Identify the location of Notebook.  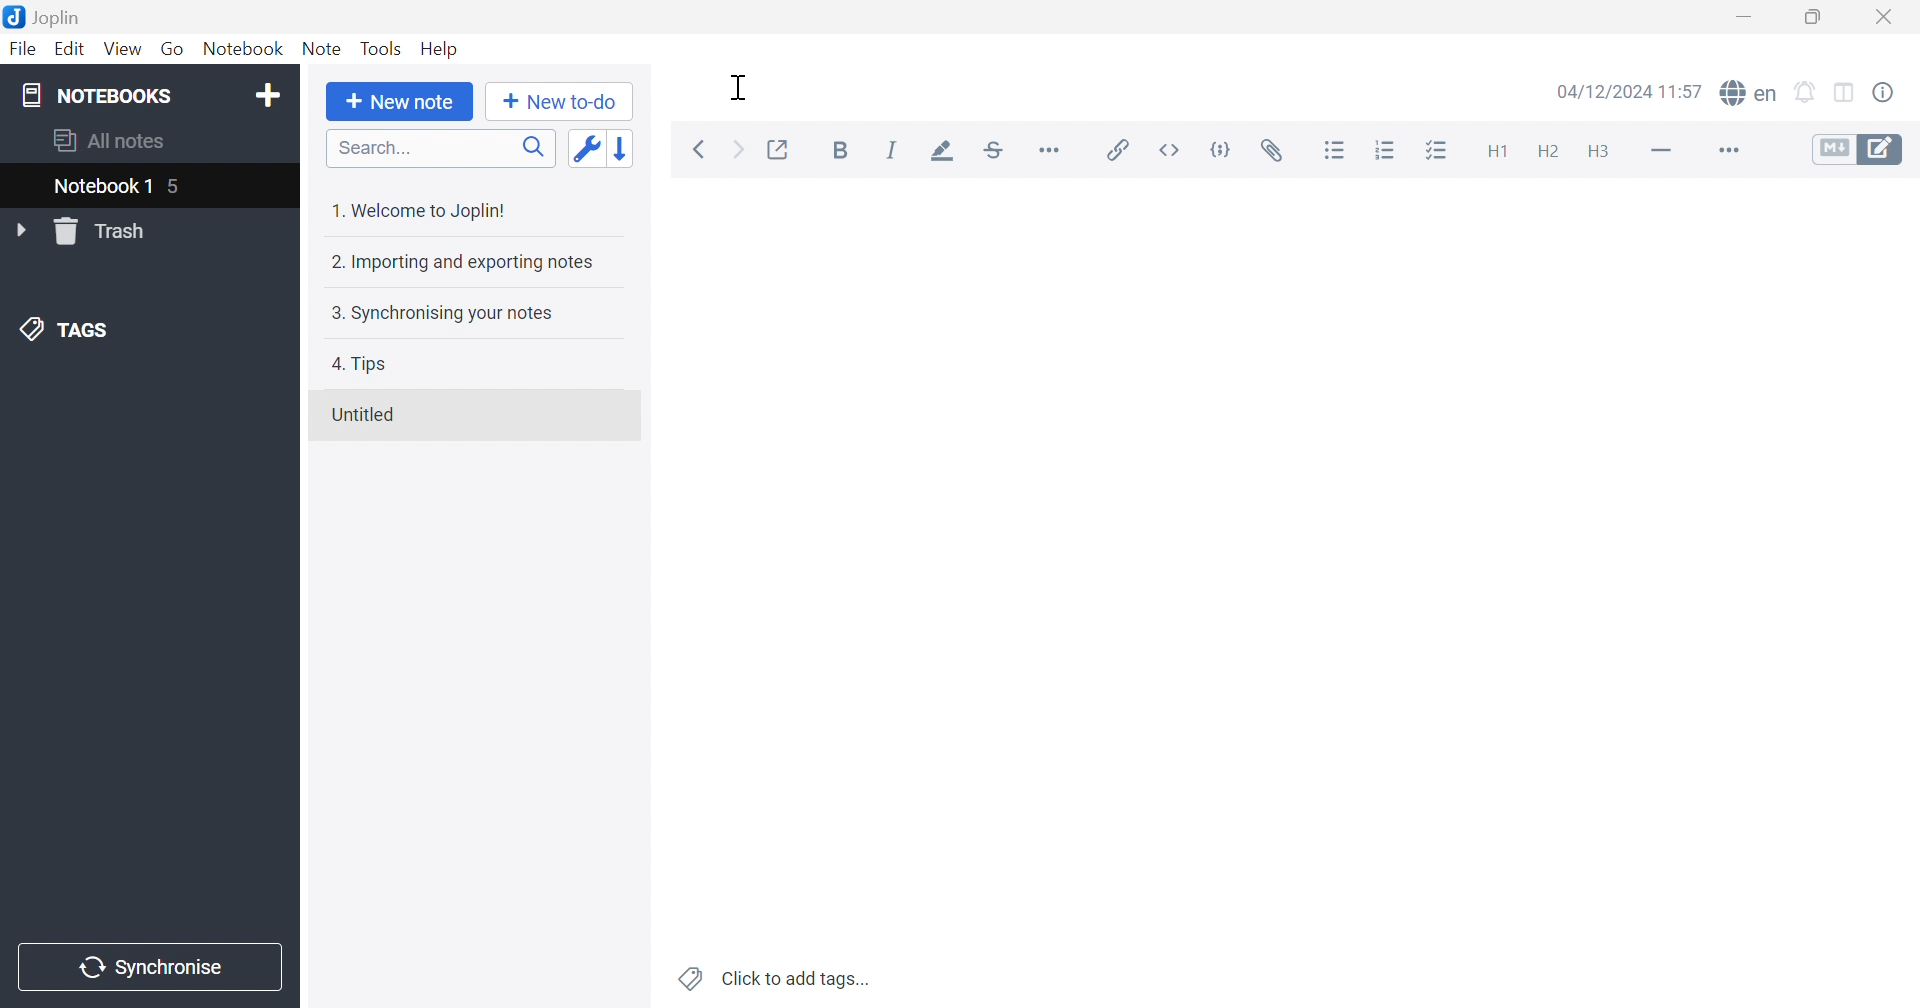
(243, 48).